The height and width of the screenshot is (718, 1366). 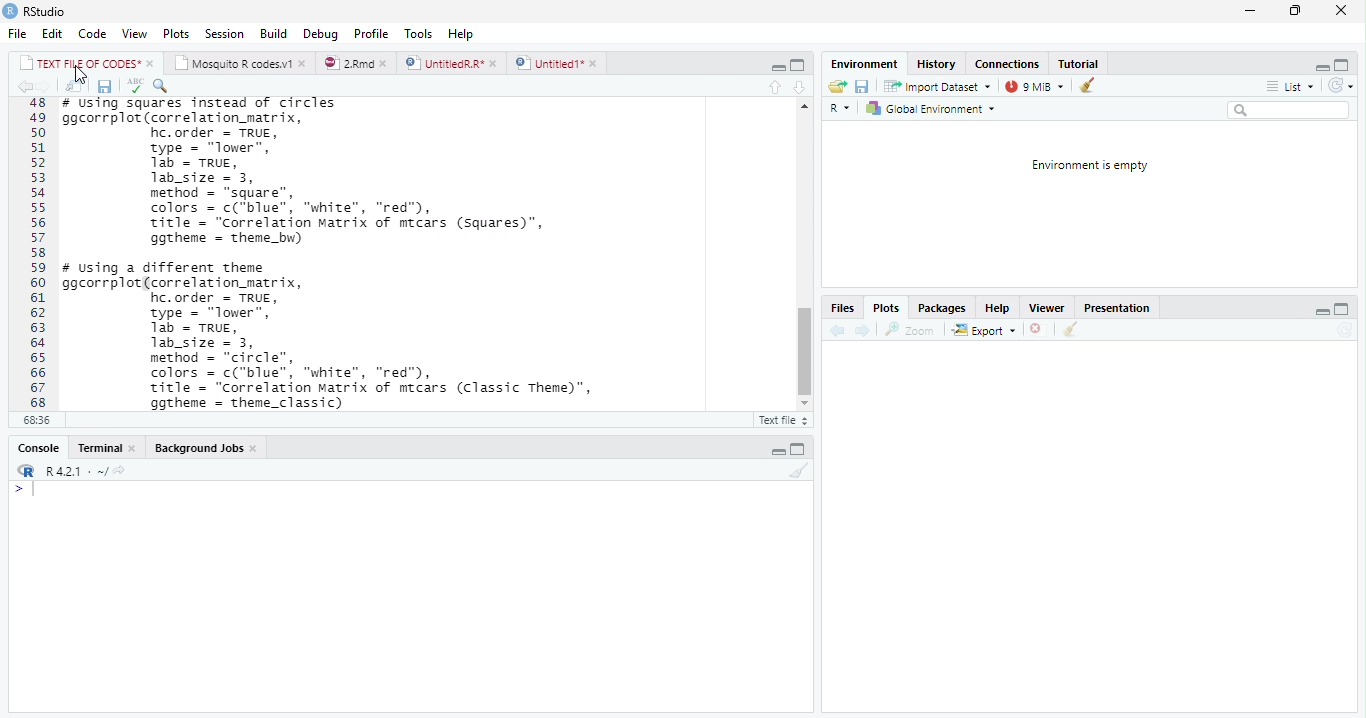 I want to click on Presentation, so click(x=1121, y=308).